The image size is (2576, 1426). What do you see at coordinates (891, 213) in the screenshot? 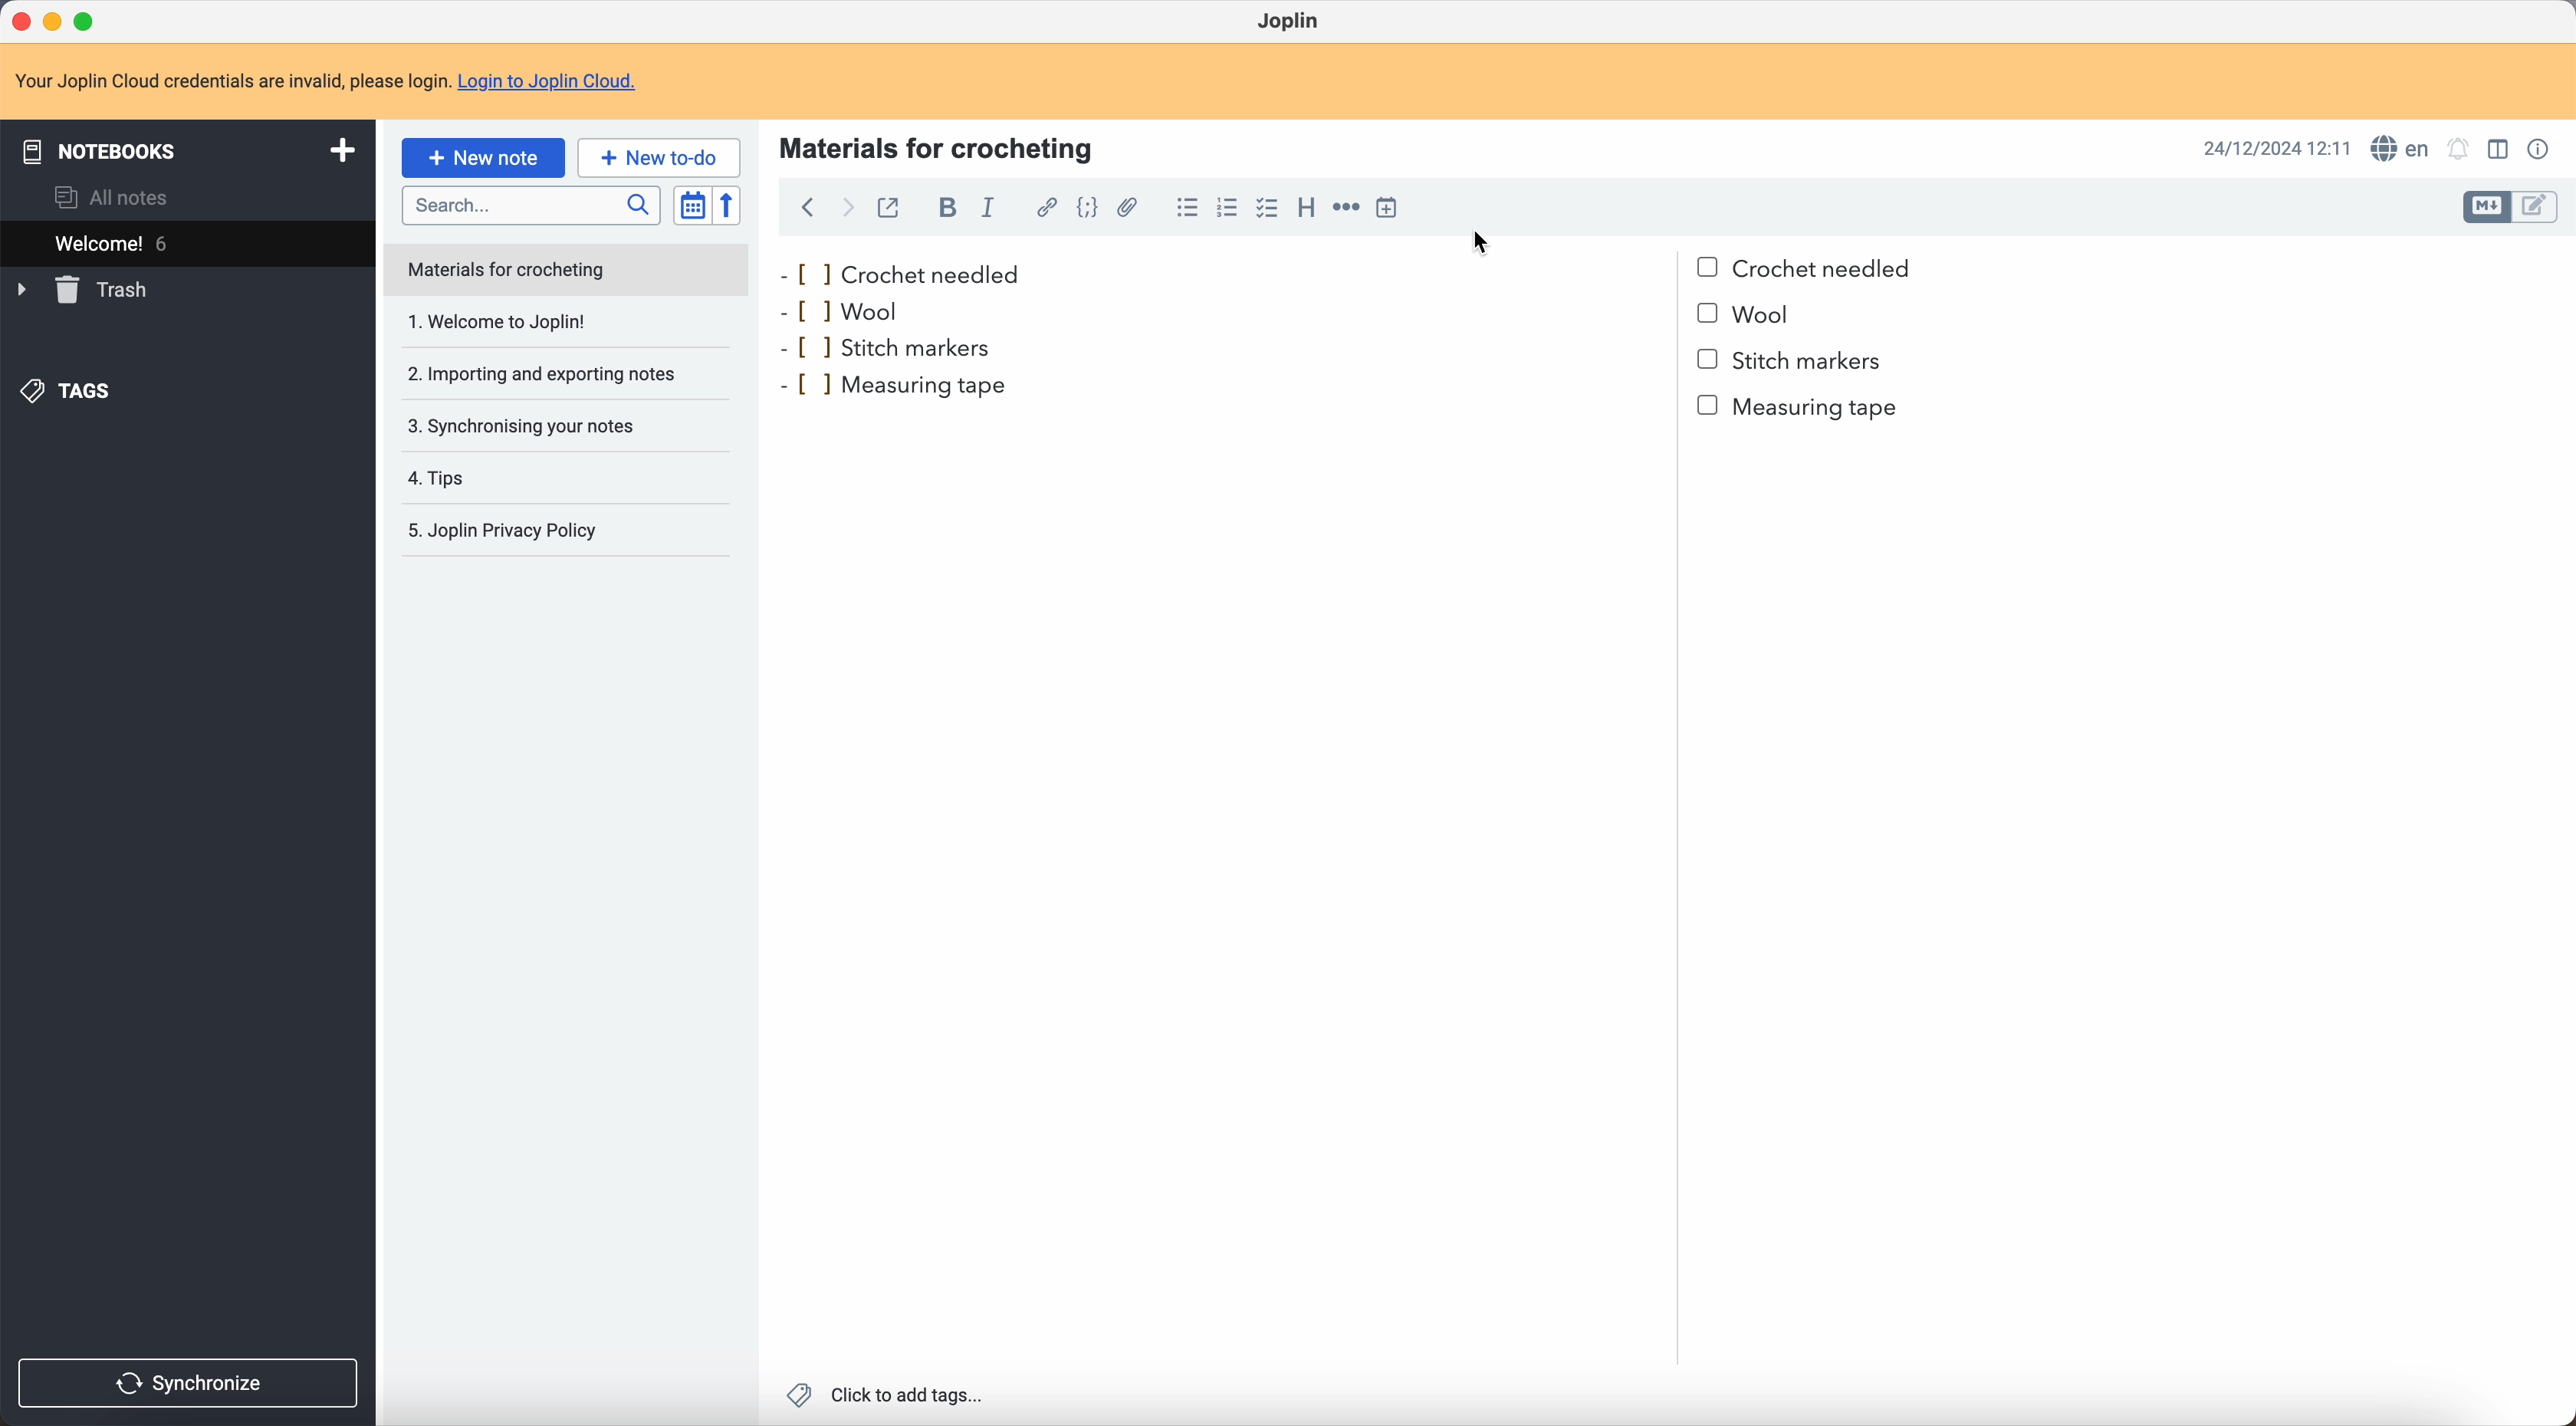
I see `toggle external editing` at bounding box center [891, 213].